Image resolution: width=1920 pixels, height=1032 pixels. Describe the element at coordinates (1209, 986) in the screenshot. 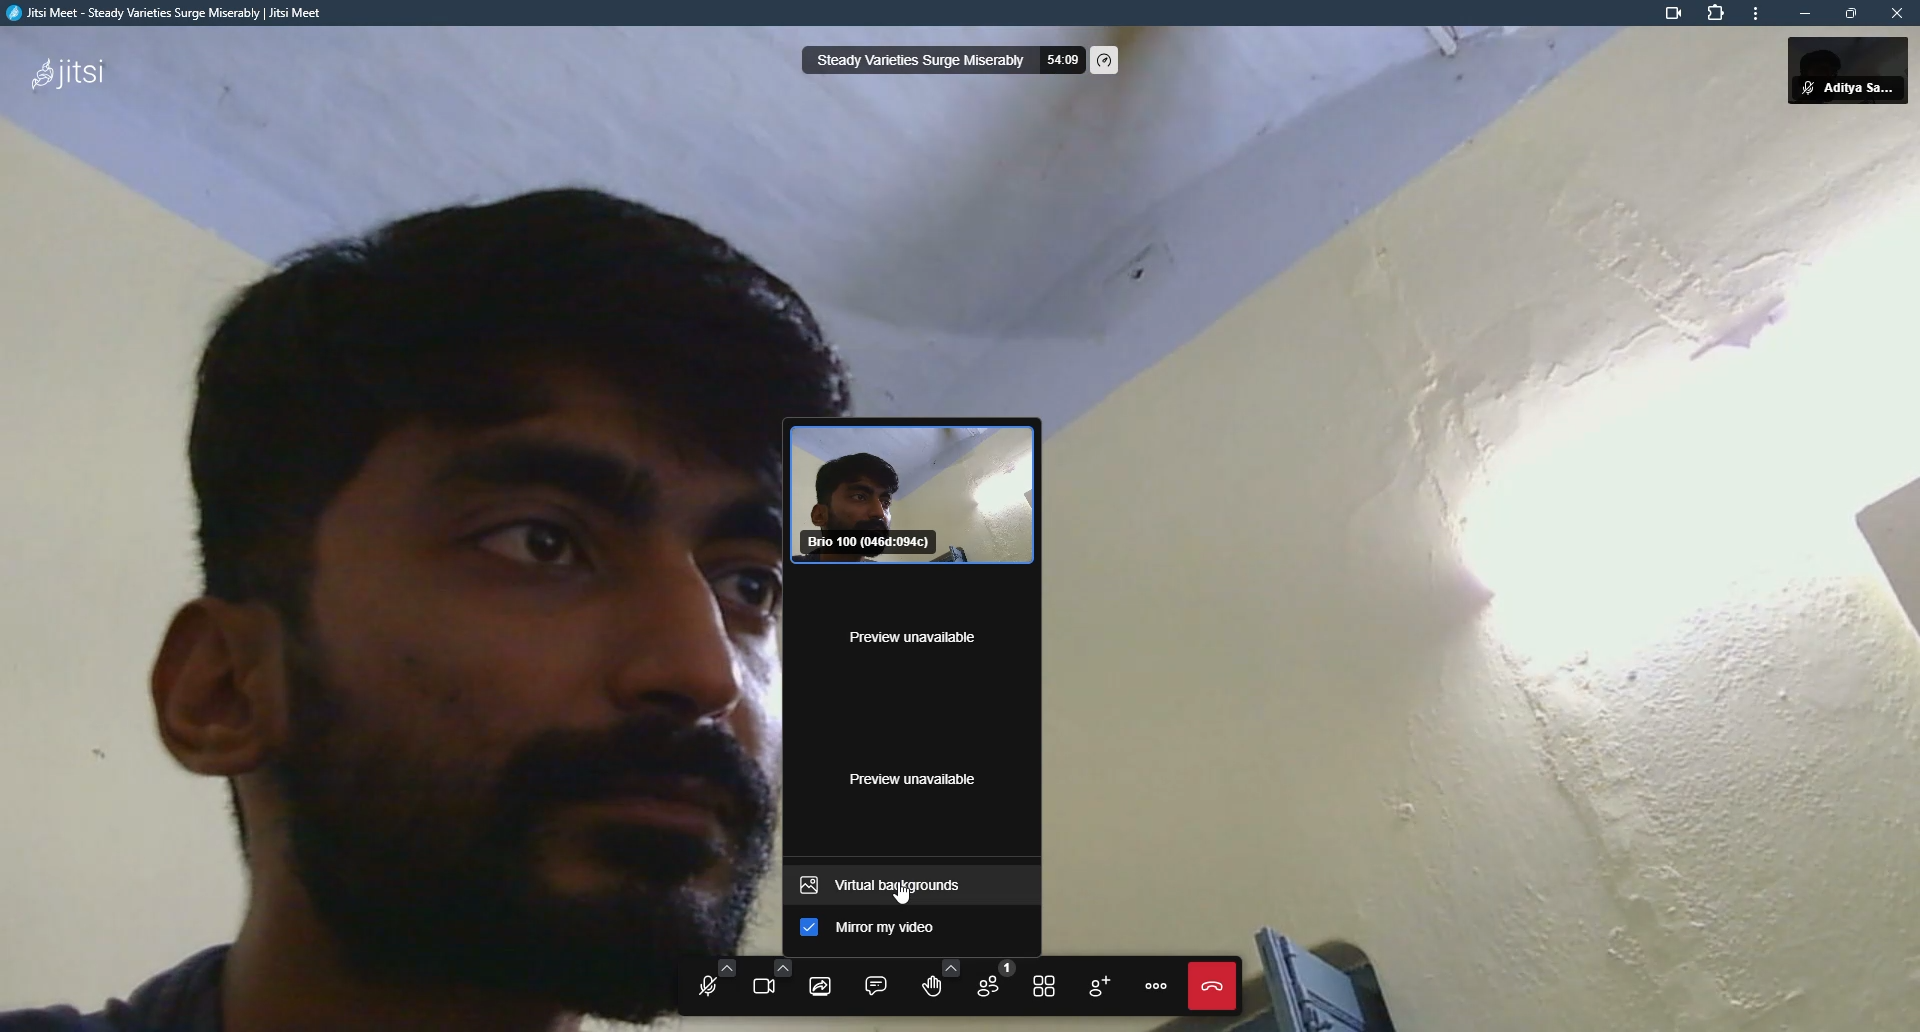

I see `end call` at that location.